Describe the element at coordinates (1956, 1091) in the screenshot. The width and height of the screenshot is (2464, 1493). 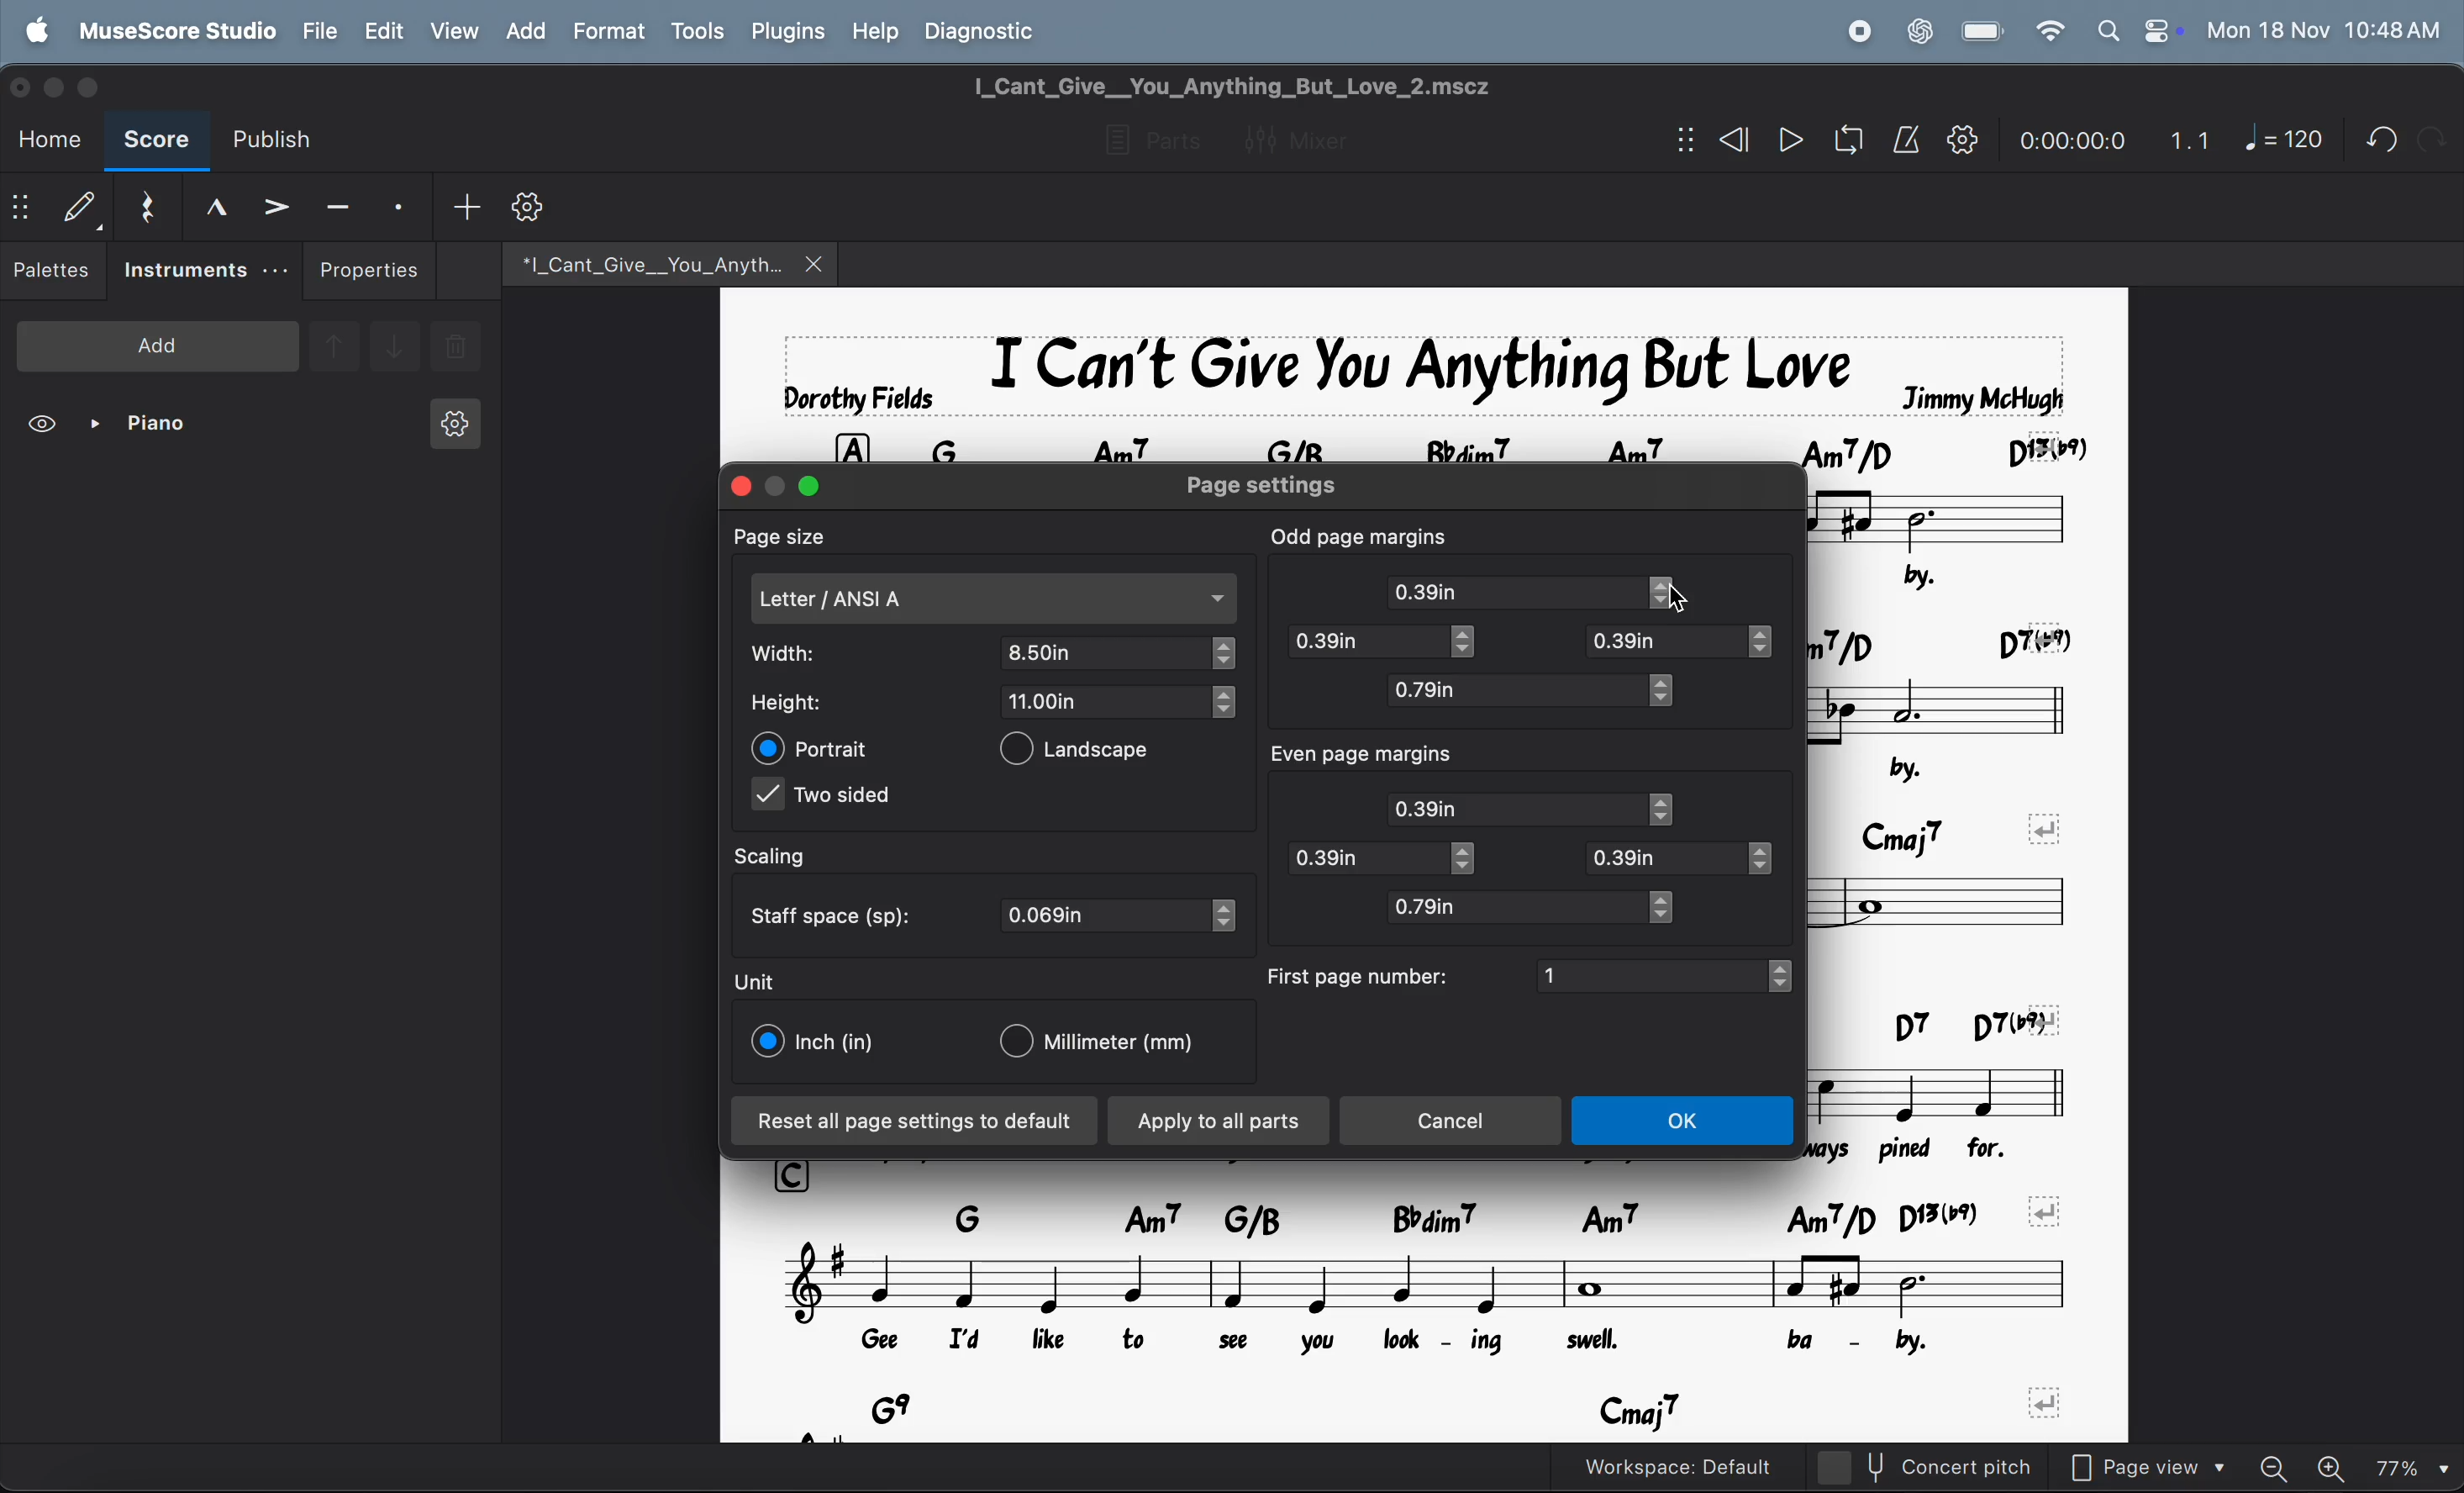
I see `notes` at that location.